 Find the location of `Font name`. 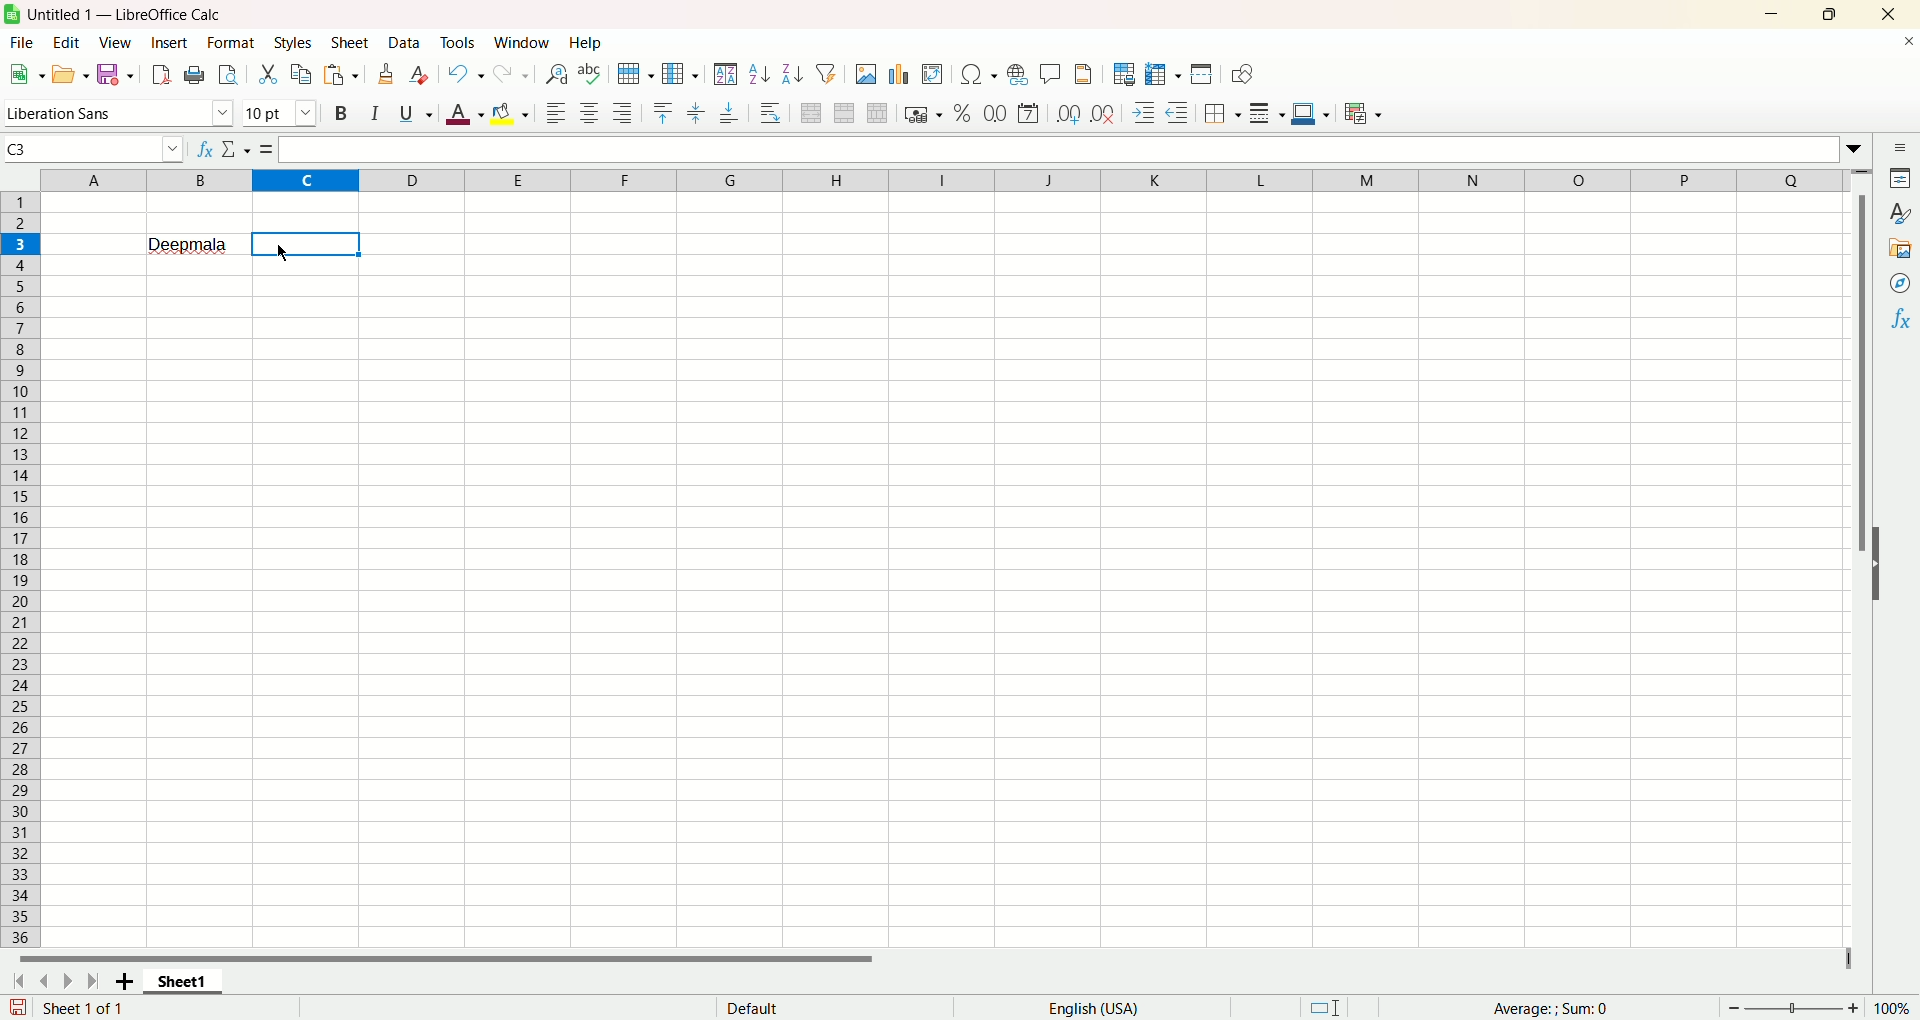

Font name is located at coordinates (121, 112).